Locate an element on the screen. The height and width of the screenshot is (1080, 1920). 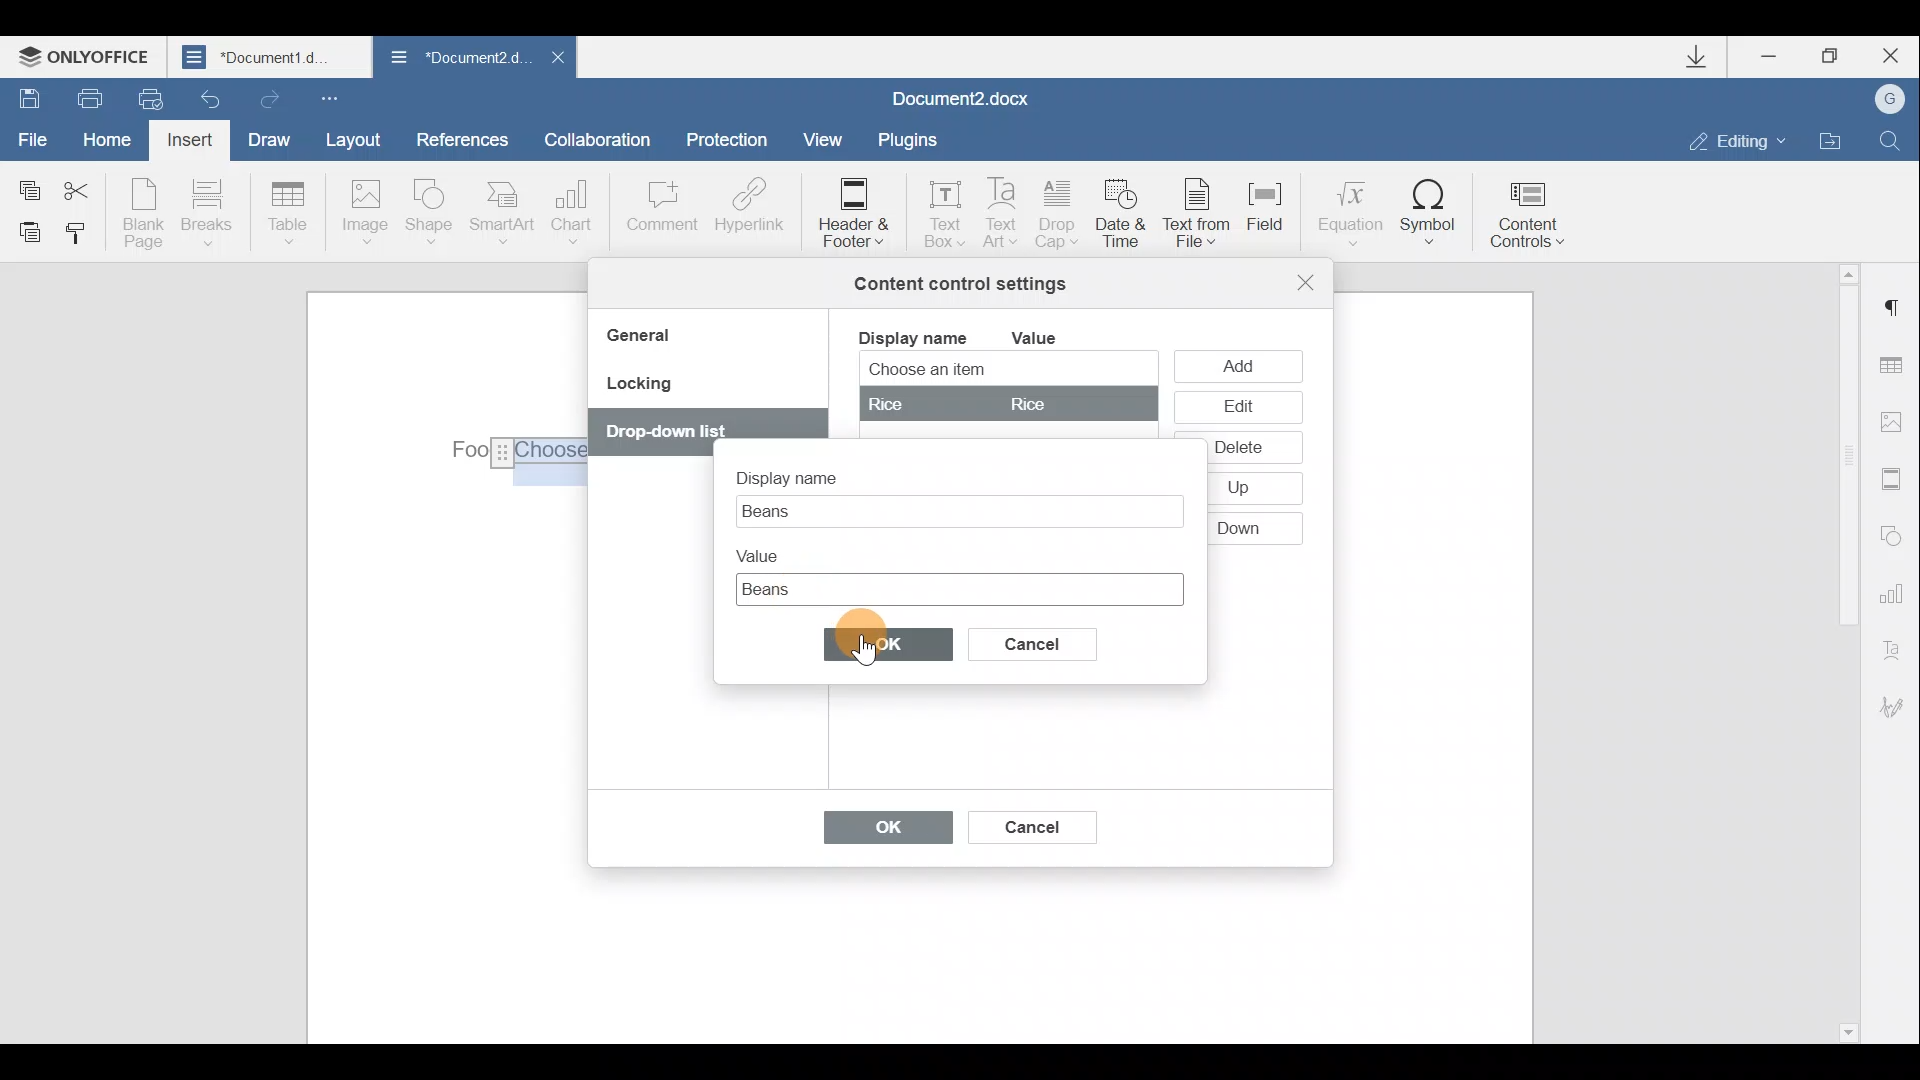
Field is located at coordinates (1274, 219).